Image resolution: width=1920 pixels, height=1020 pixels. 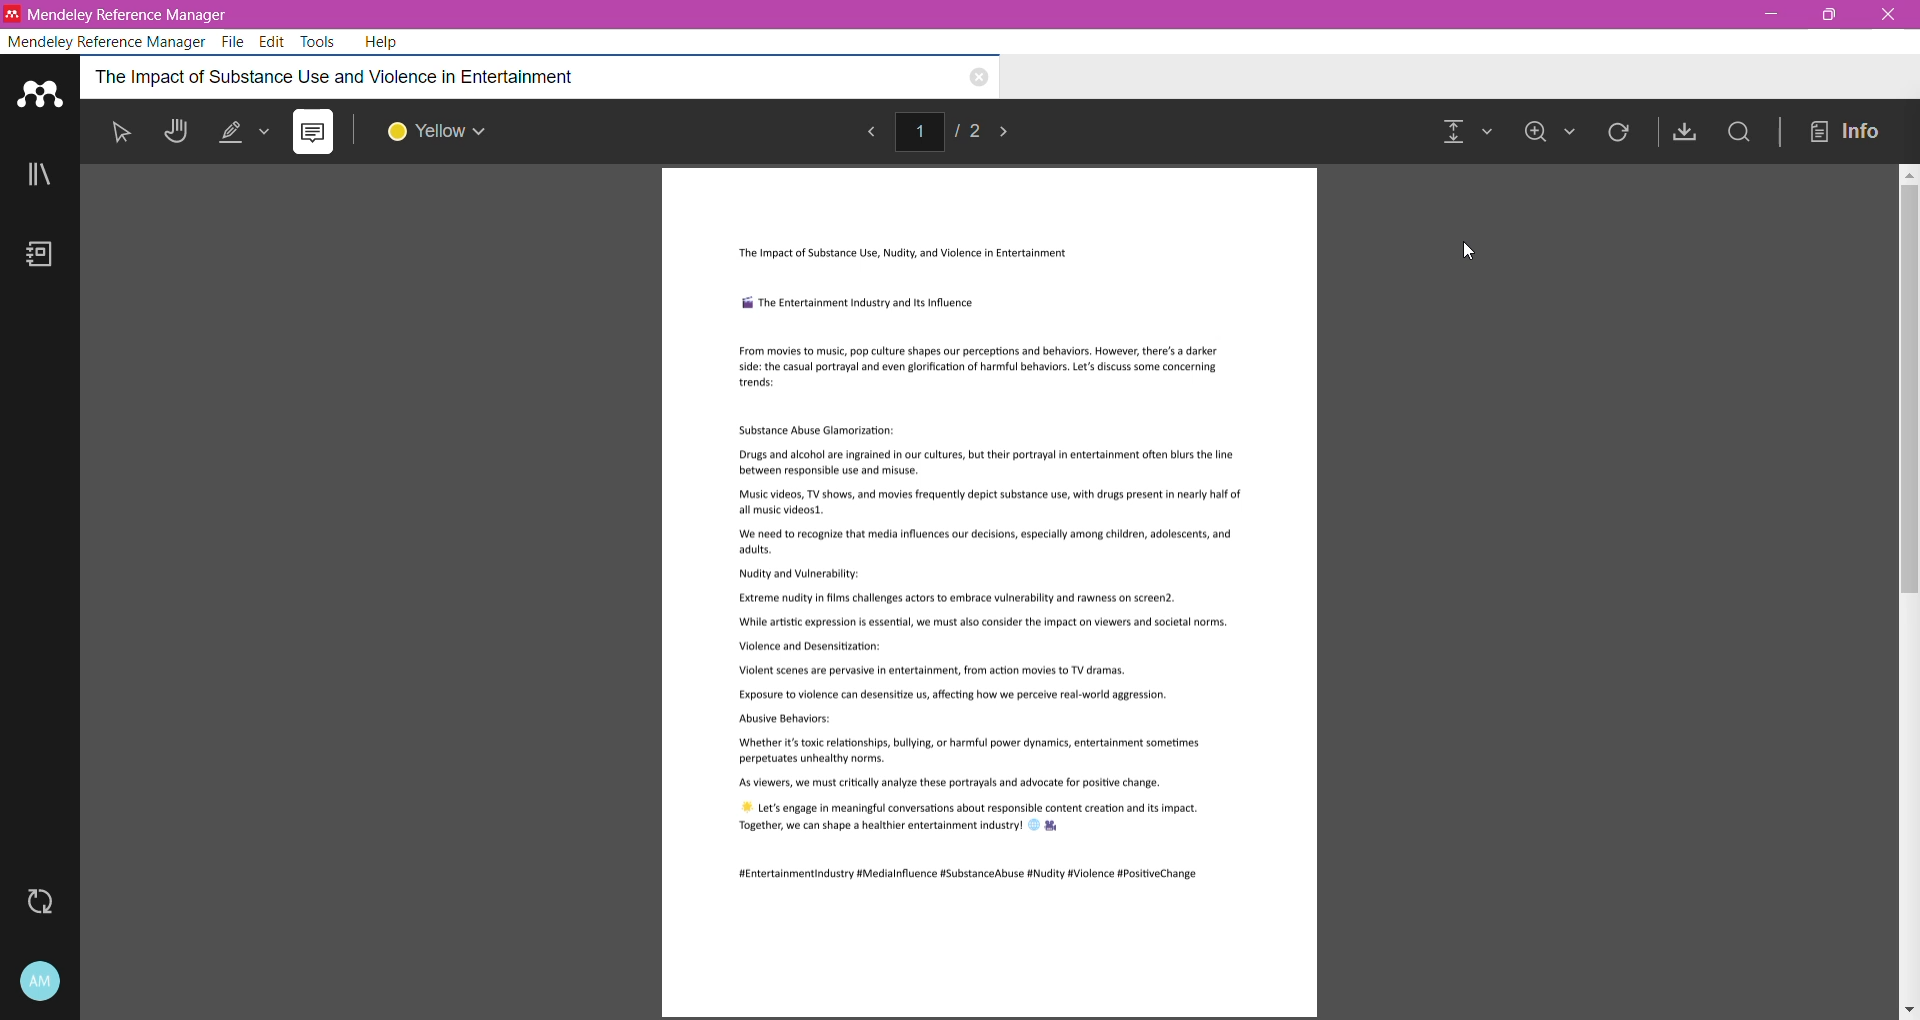 What do you see at coordinates (1016, 134) in the screenshot?
I see `Go to next page` at bounding box center [1016, 134].